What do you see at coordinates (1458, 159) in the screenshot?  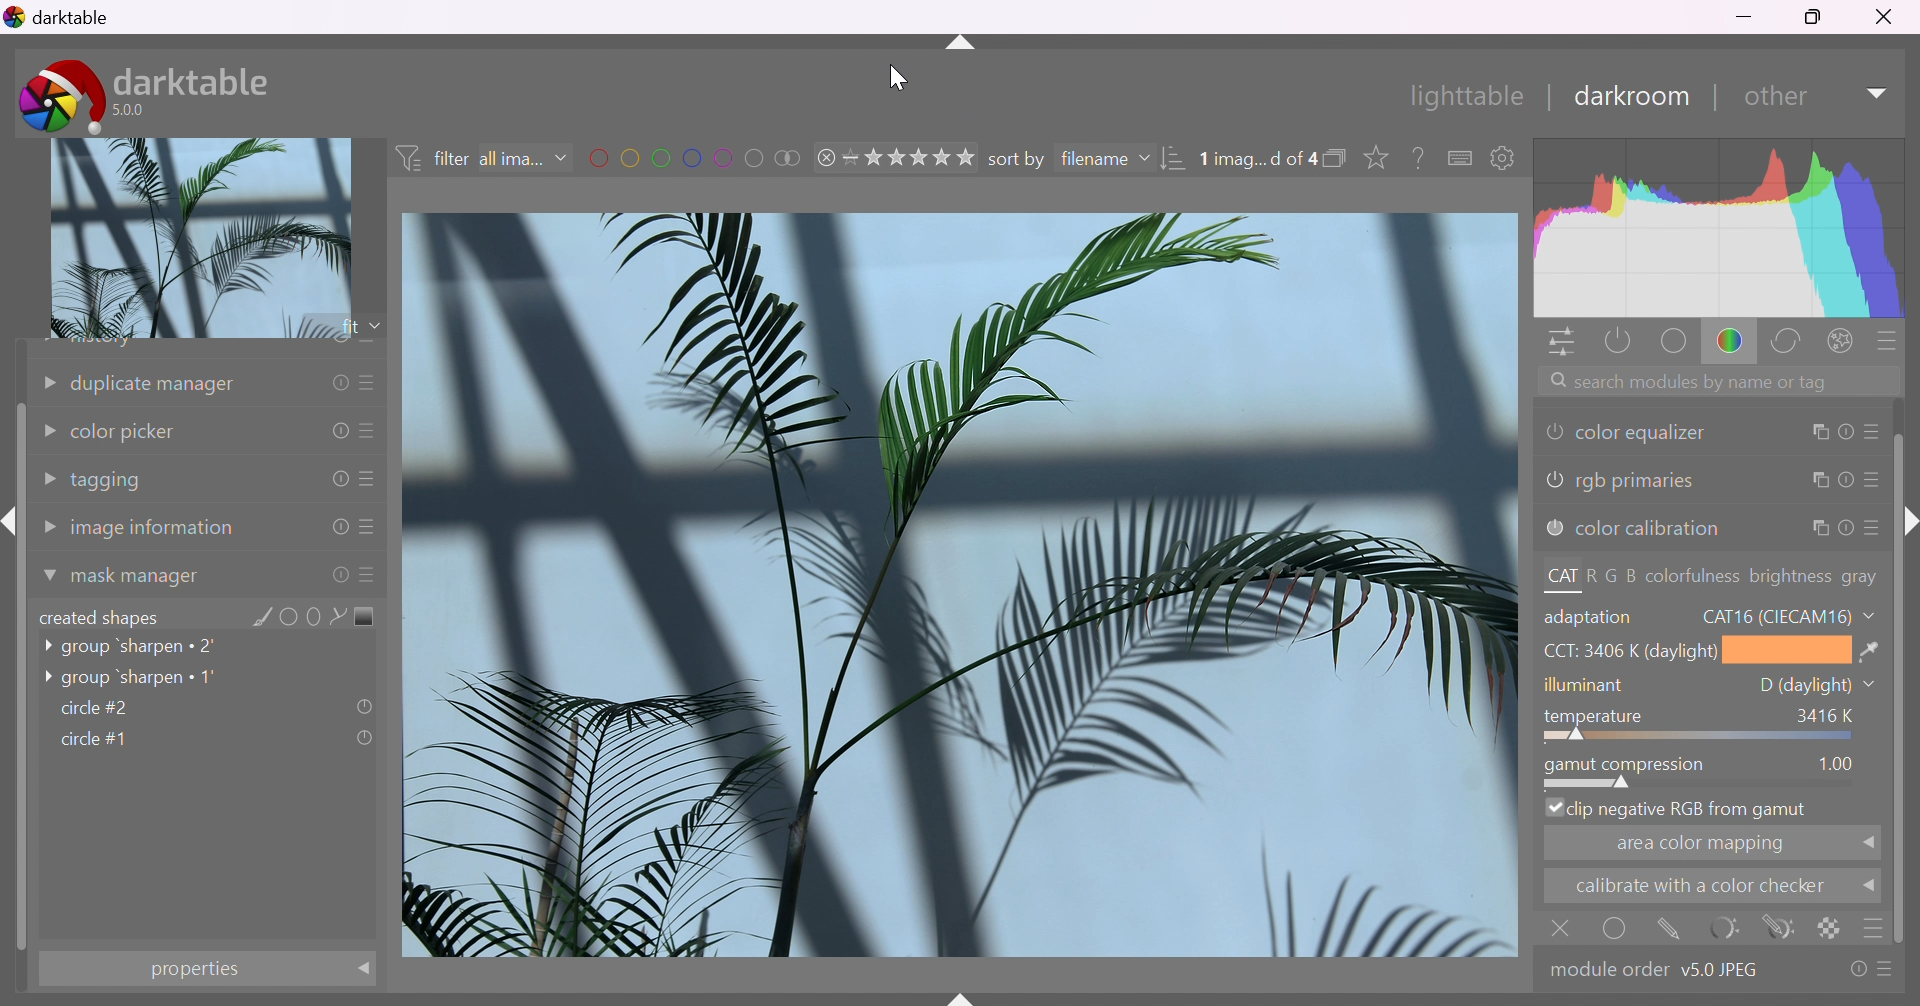 I see `keyboard shortcuts` at bounding box center [1458, 159].